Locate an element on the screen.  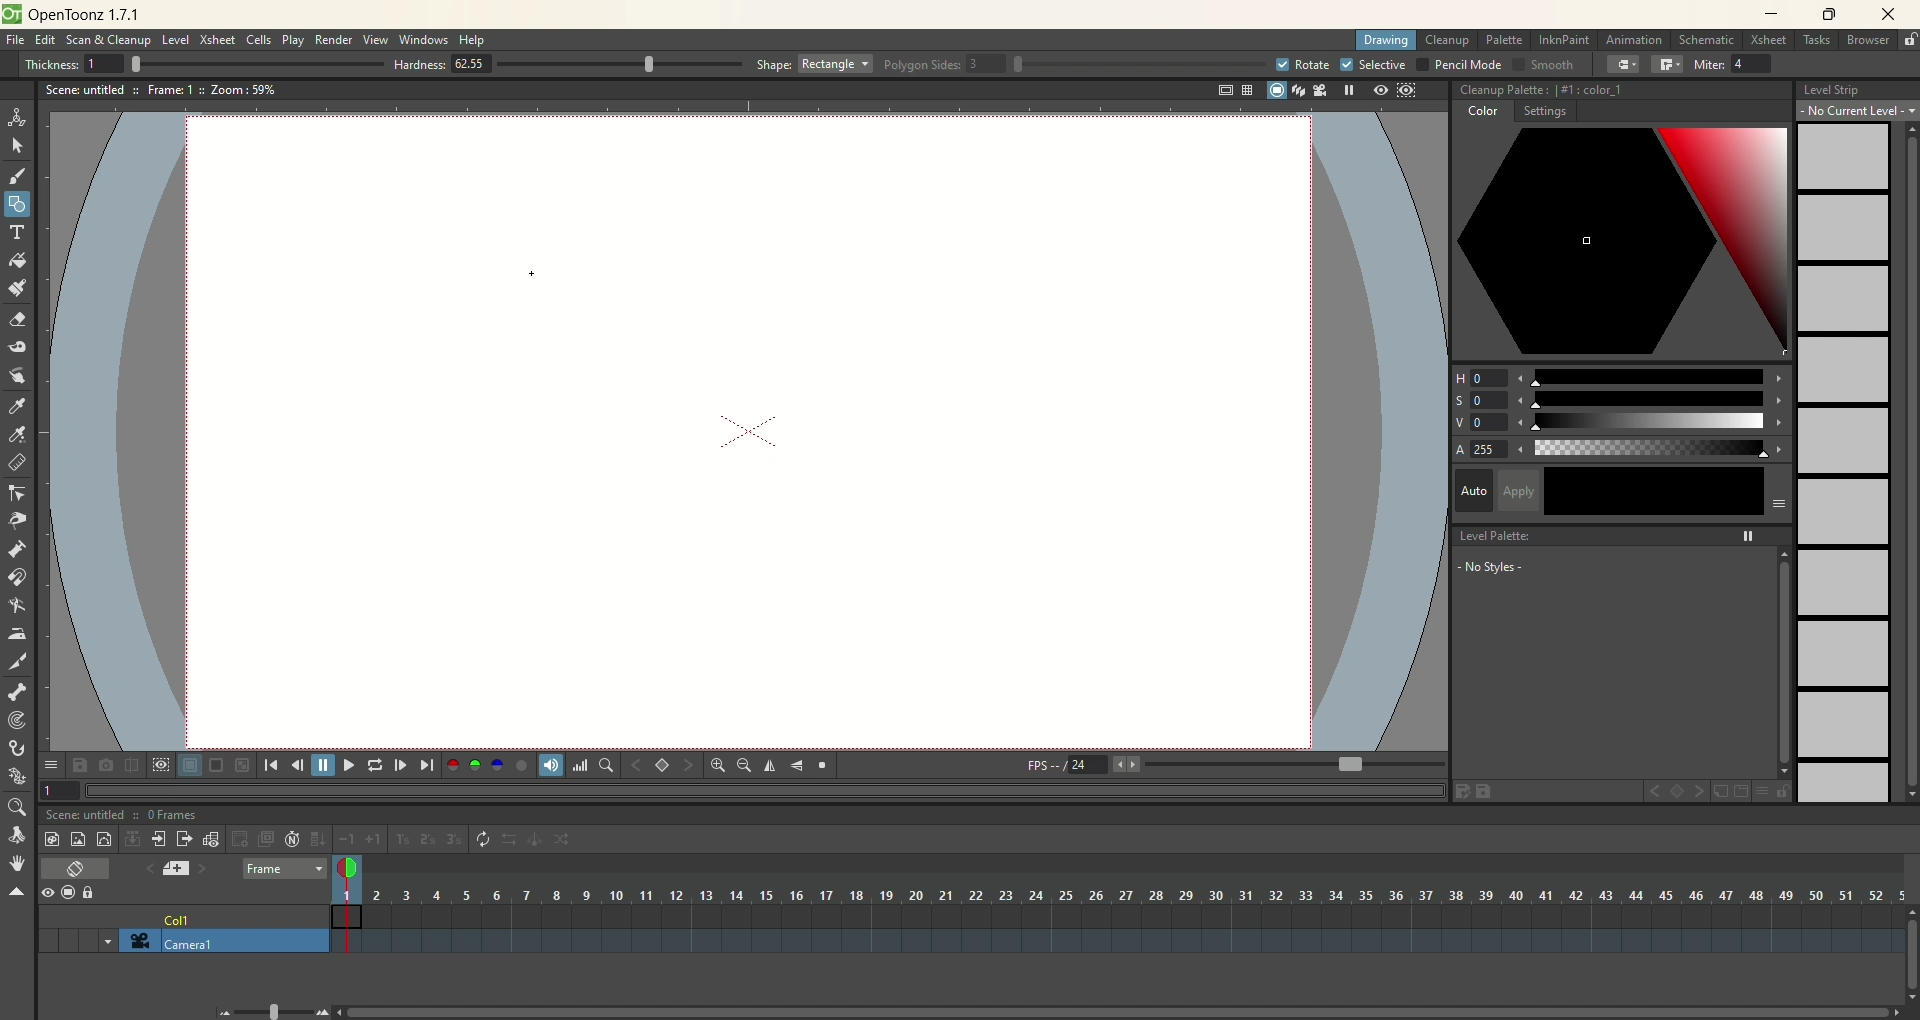
scene untitled :: Frame 1 :: Zoom 51%  is located at coordinates (161, 91).